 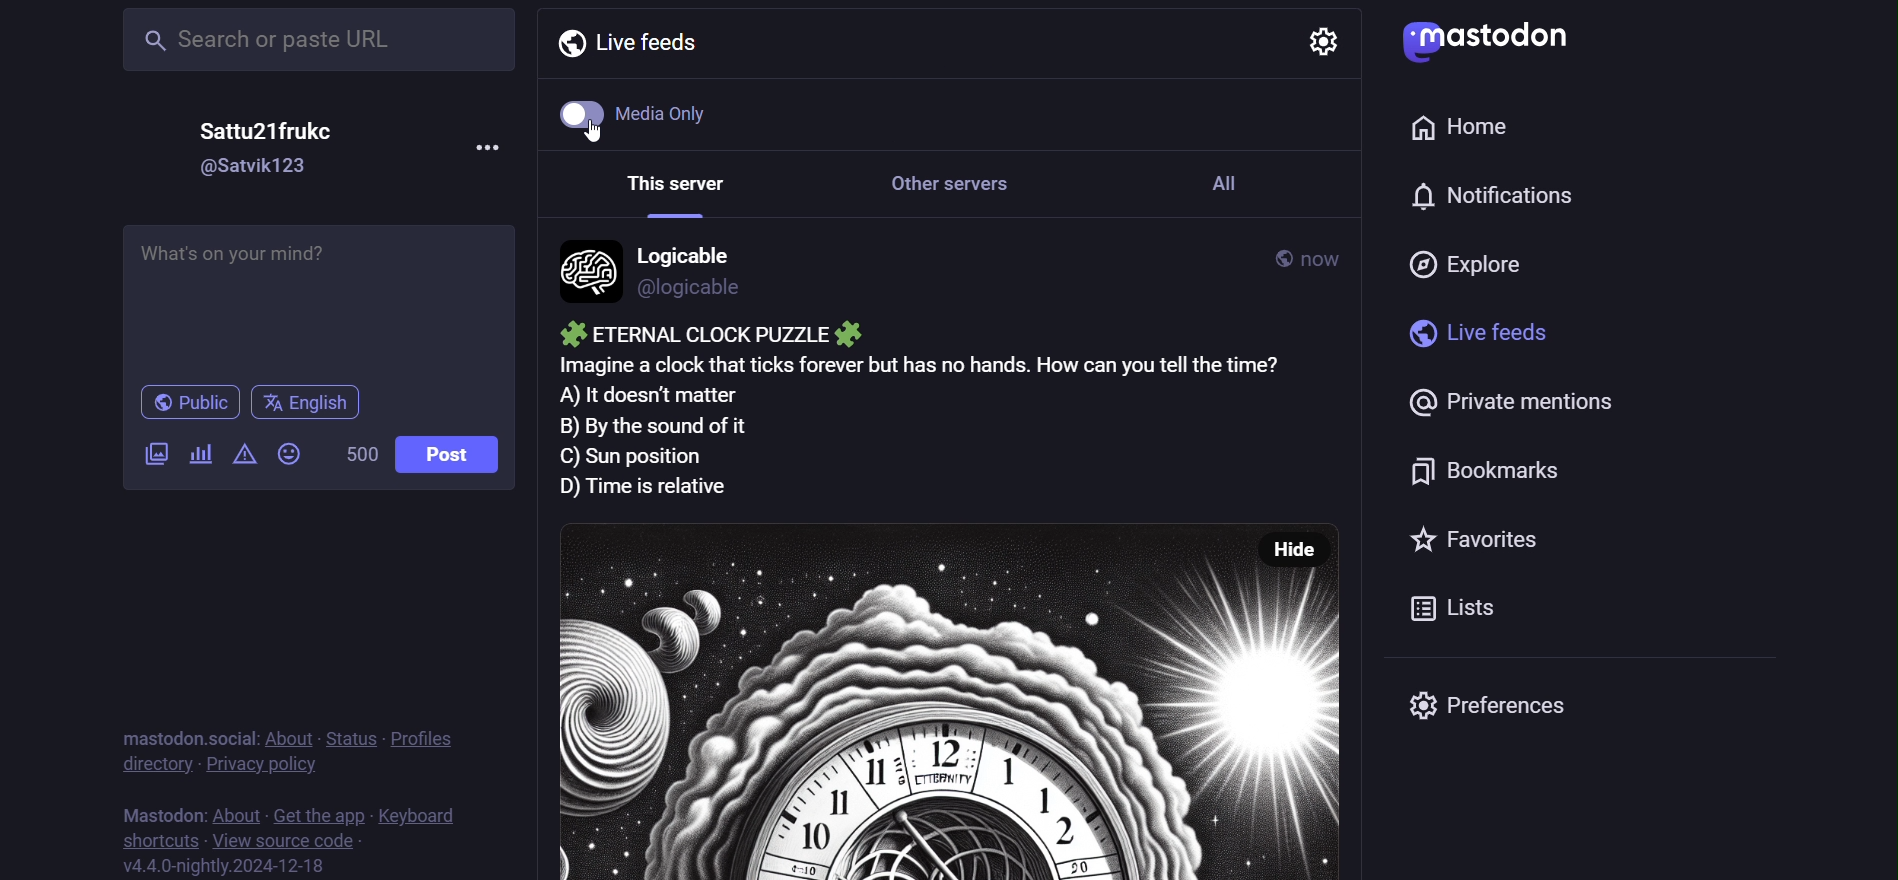 What do you see at coordinates (184, 811) in the screenshot?
I see `mastodon social` at bounding box center [184, 811].